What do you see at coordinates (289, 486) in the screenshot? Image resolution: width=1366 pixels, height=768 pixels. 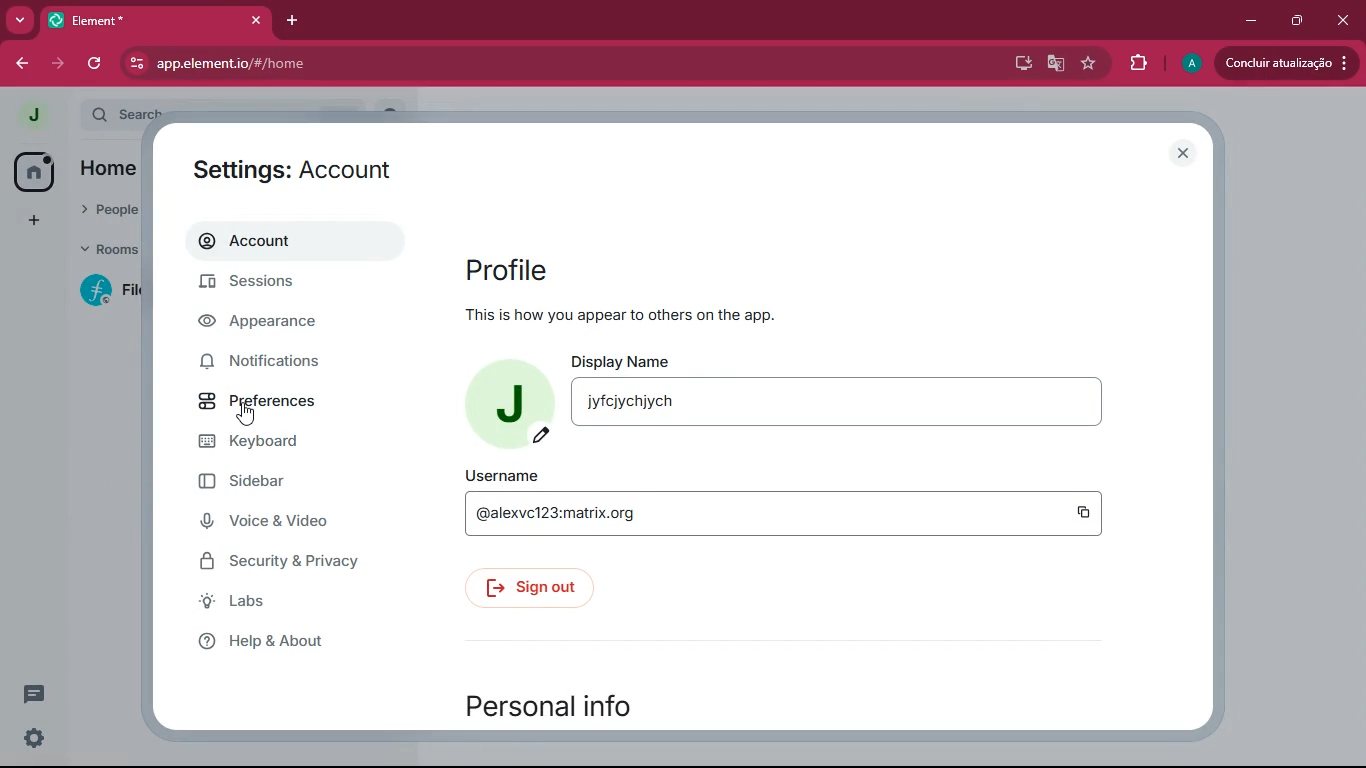 I see `sidebar` at bounding box center [289, 486].